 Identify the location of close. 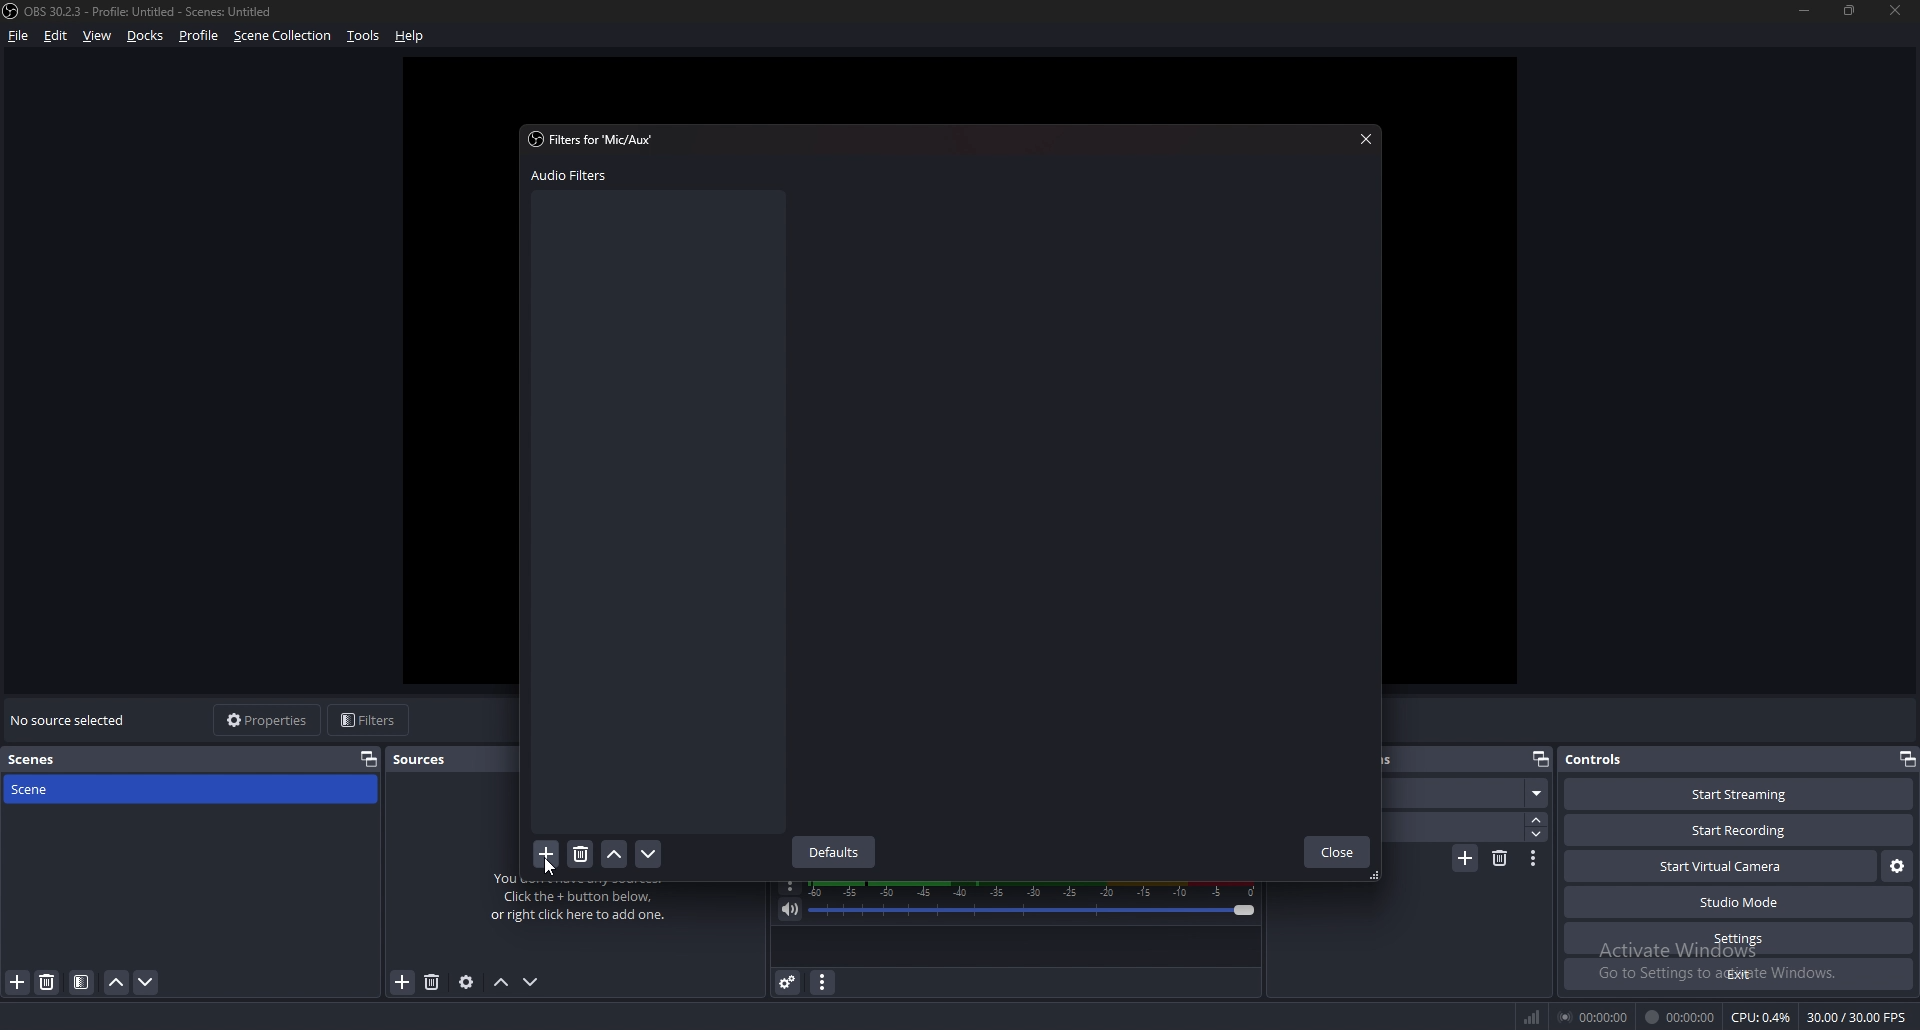
(1363, 140).